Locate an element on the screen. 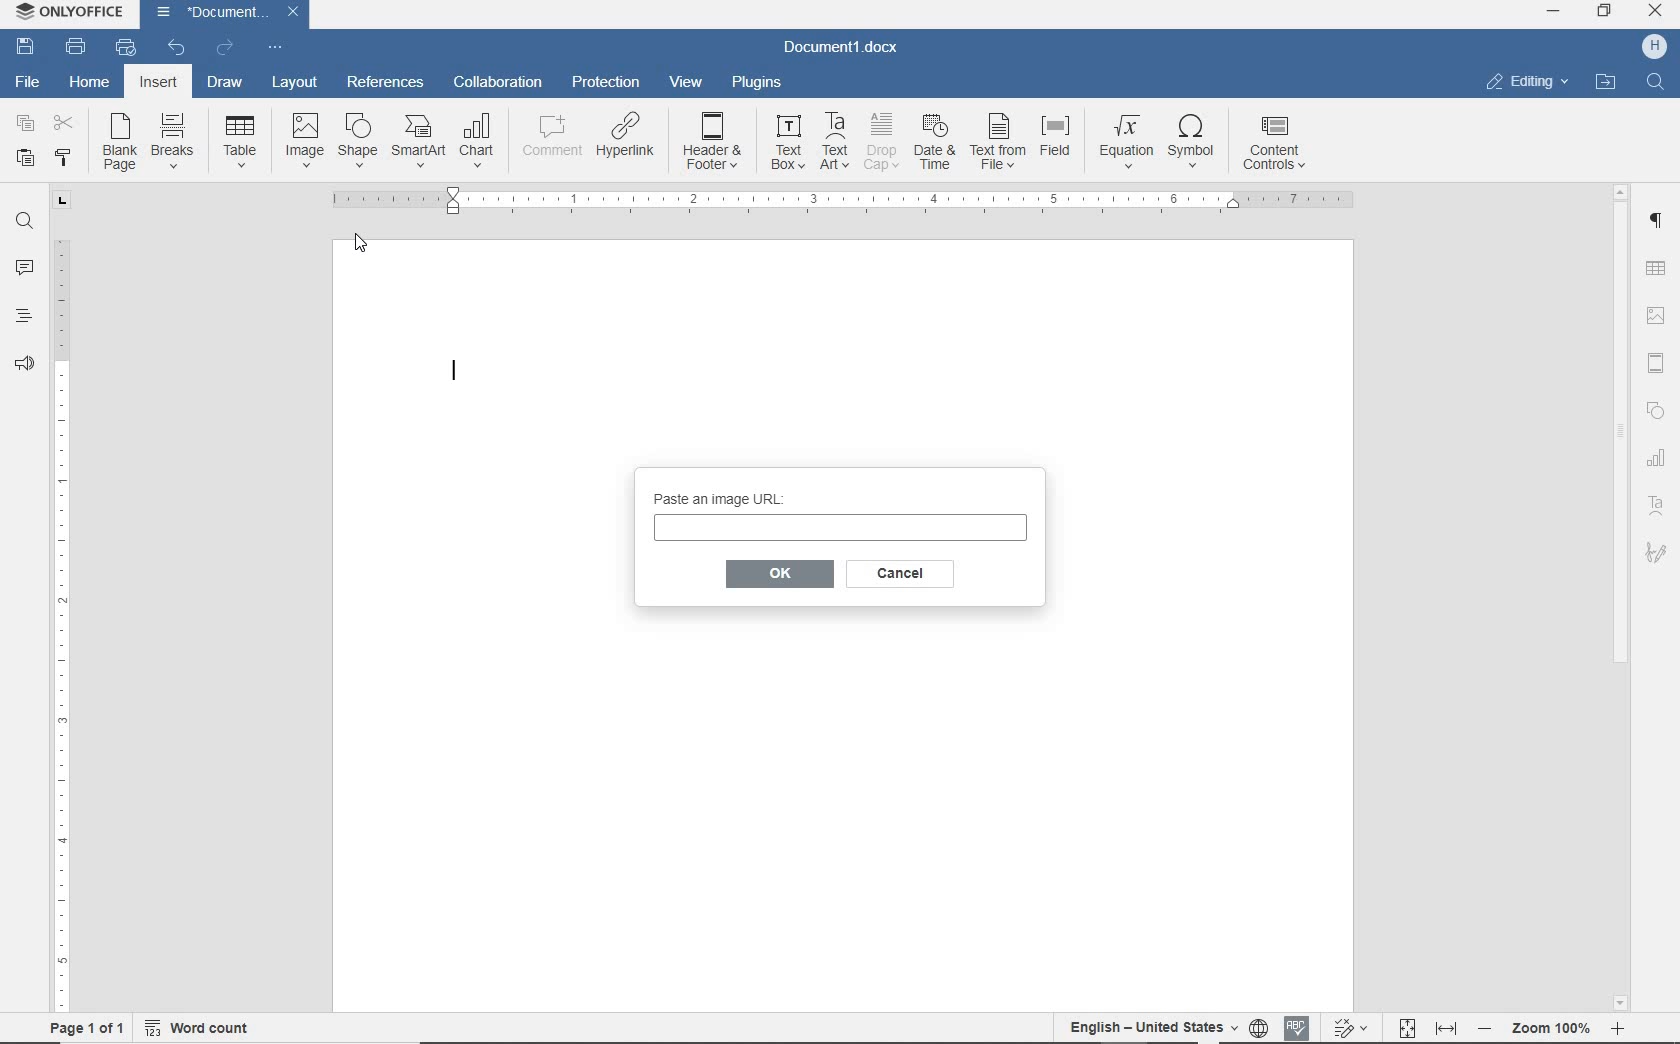  paste is located at coordinates (24, 160).